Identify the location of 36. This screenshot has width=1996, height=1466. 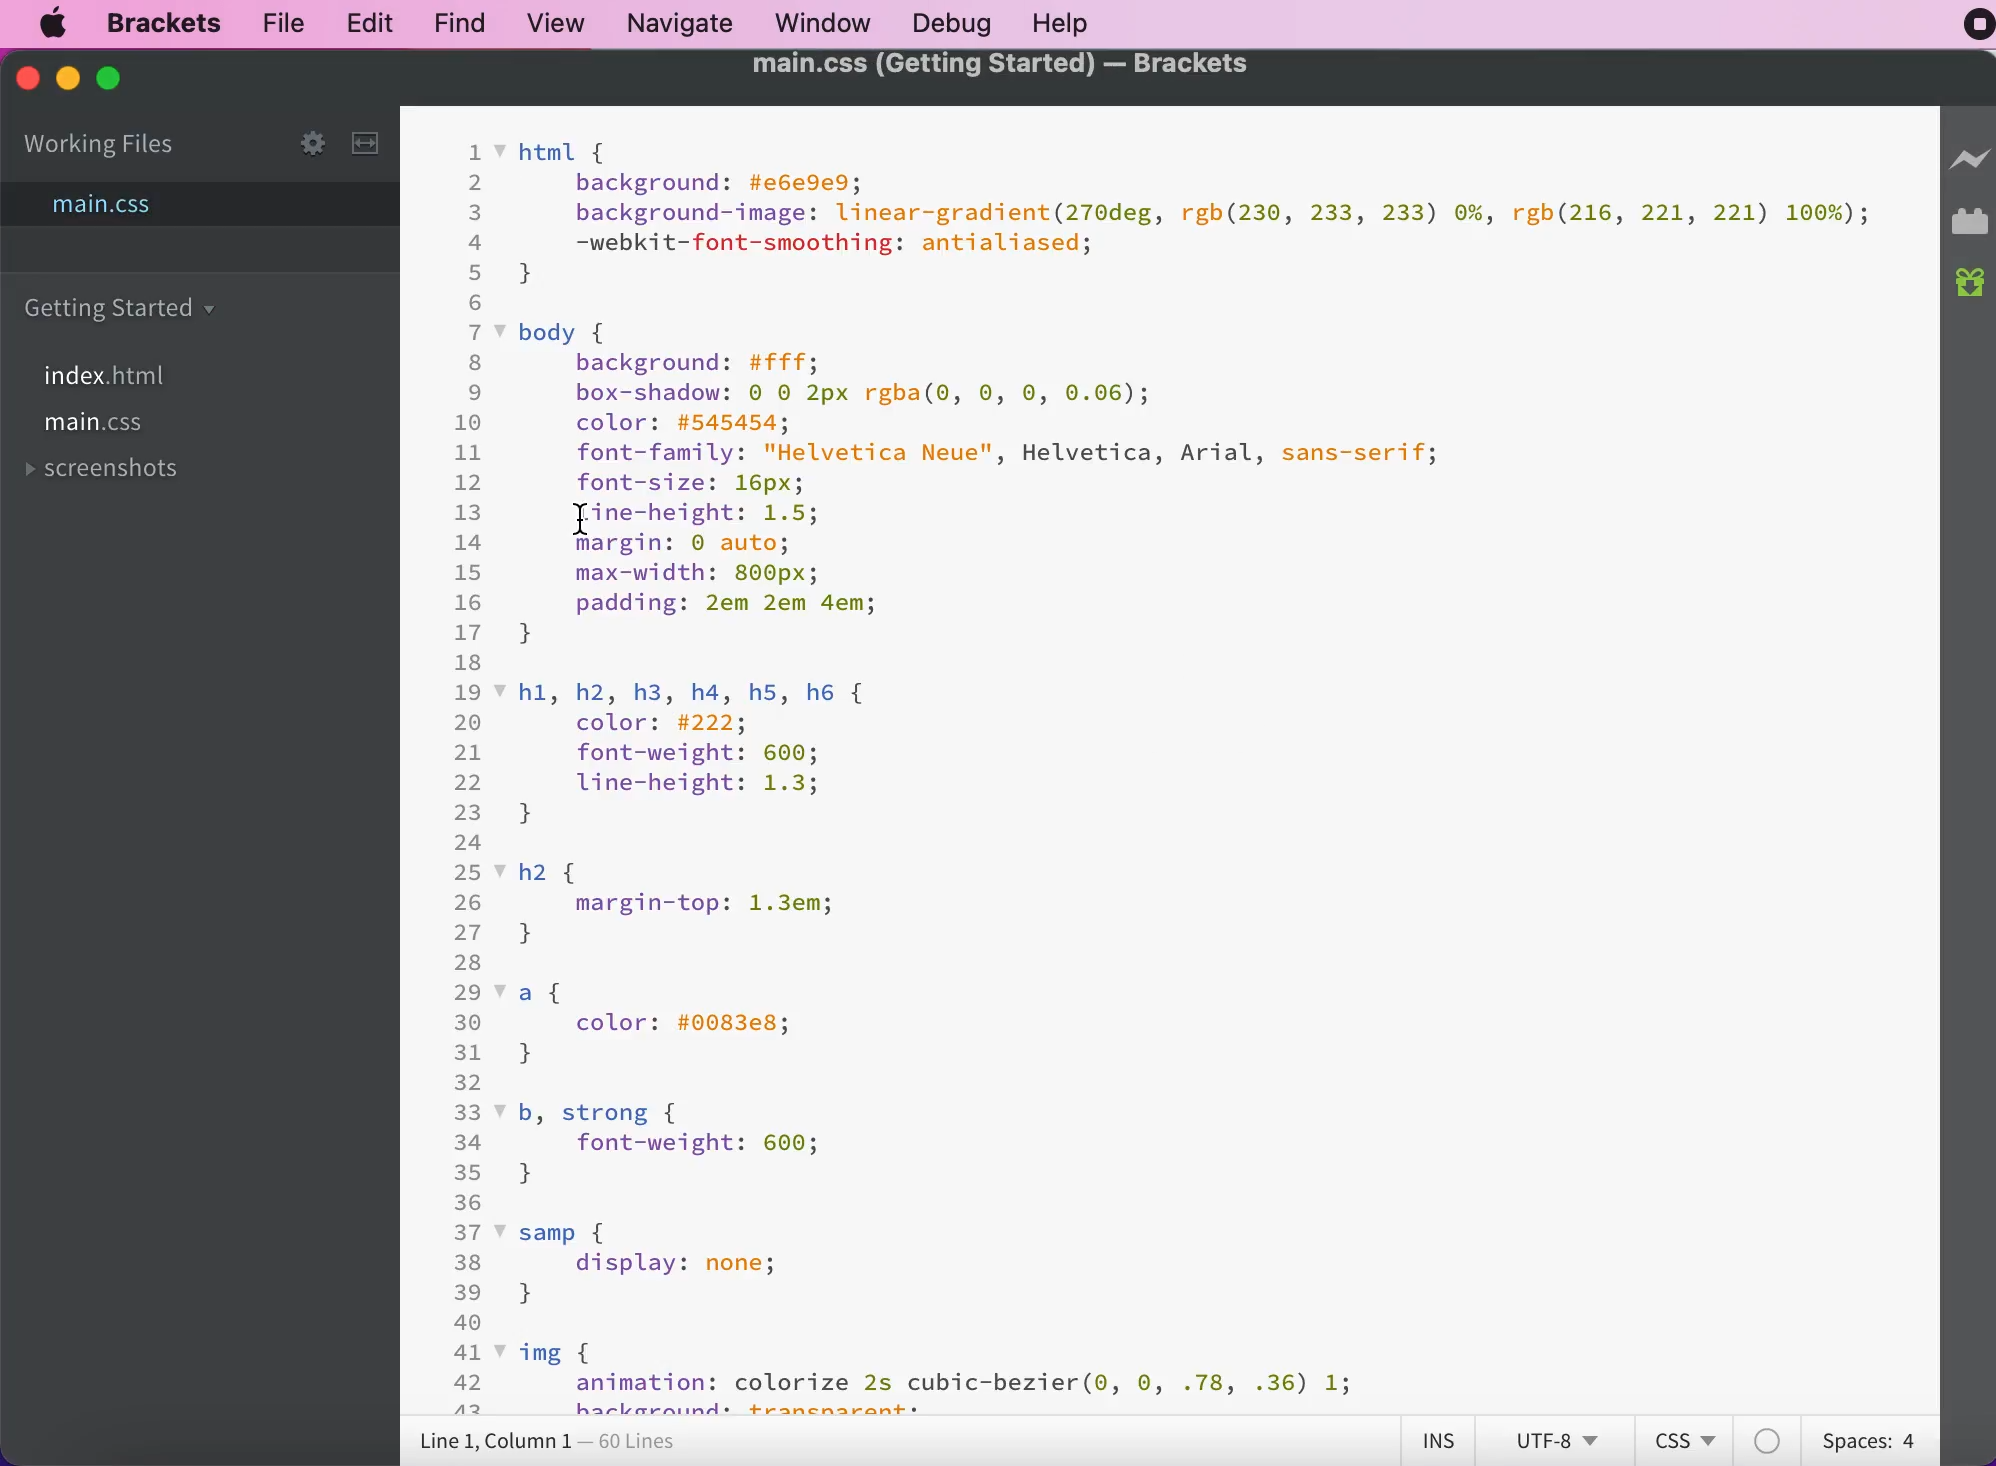
(468, 1203).